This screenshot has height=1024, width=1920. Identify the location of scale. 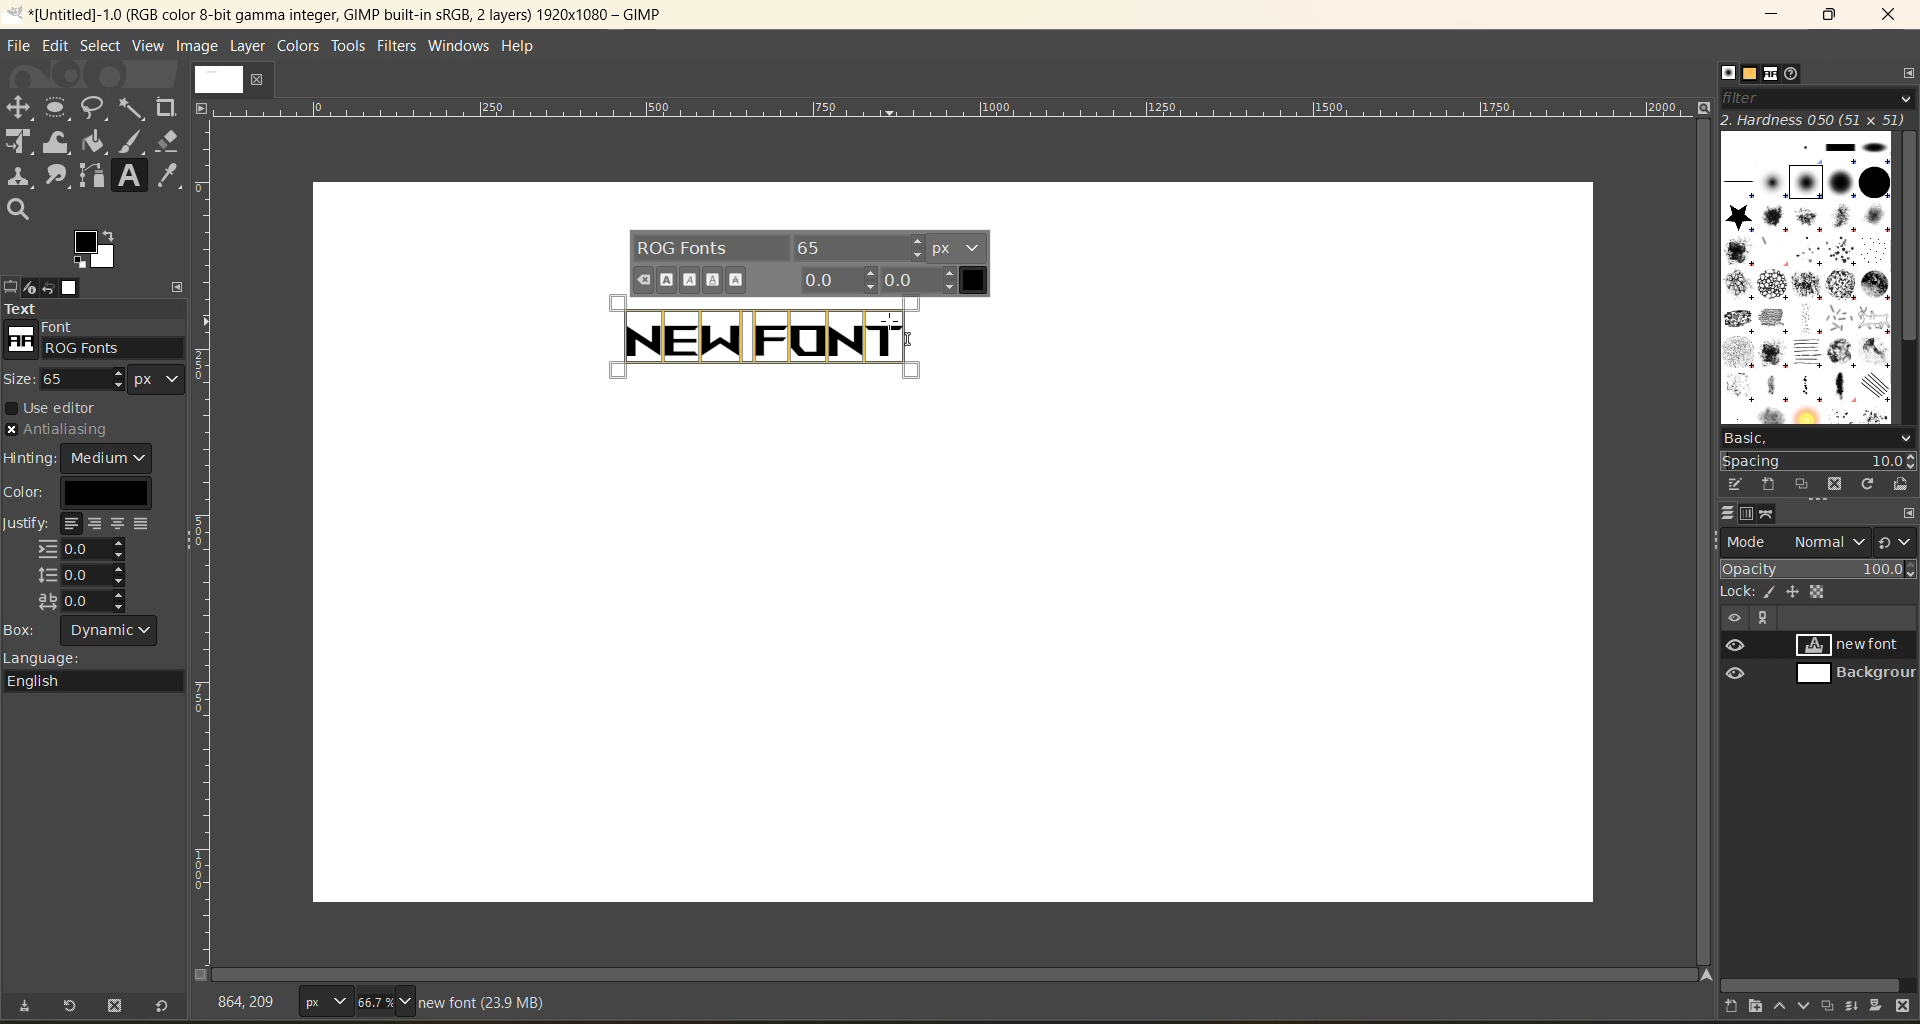
(207, 483).